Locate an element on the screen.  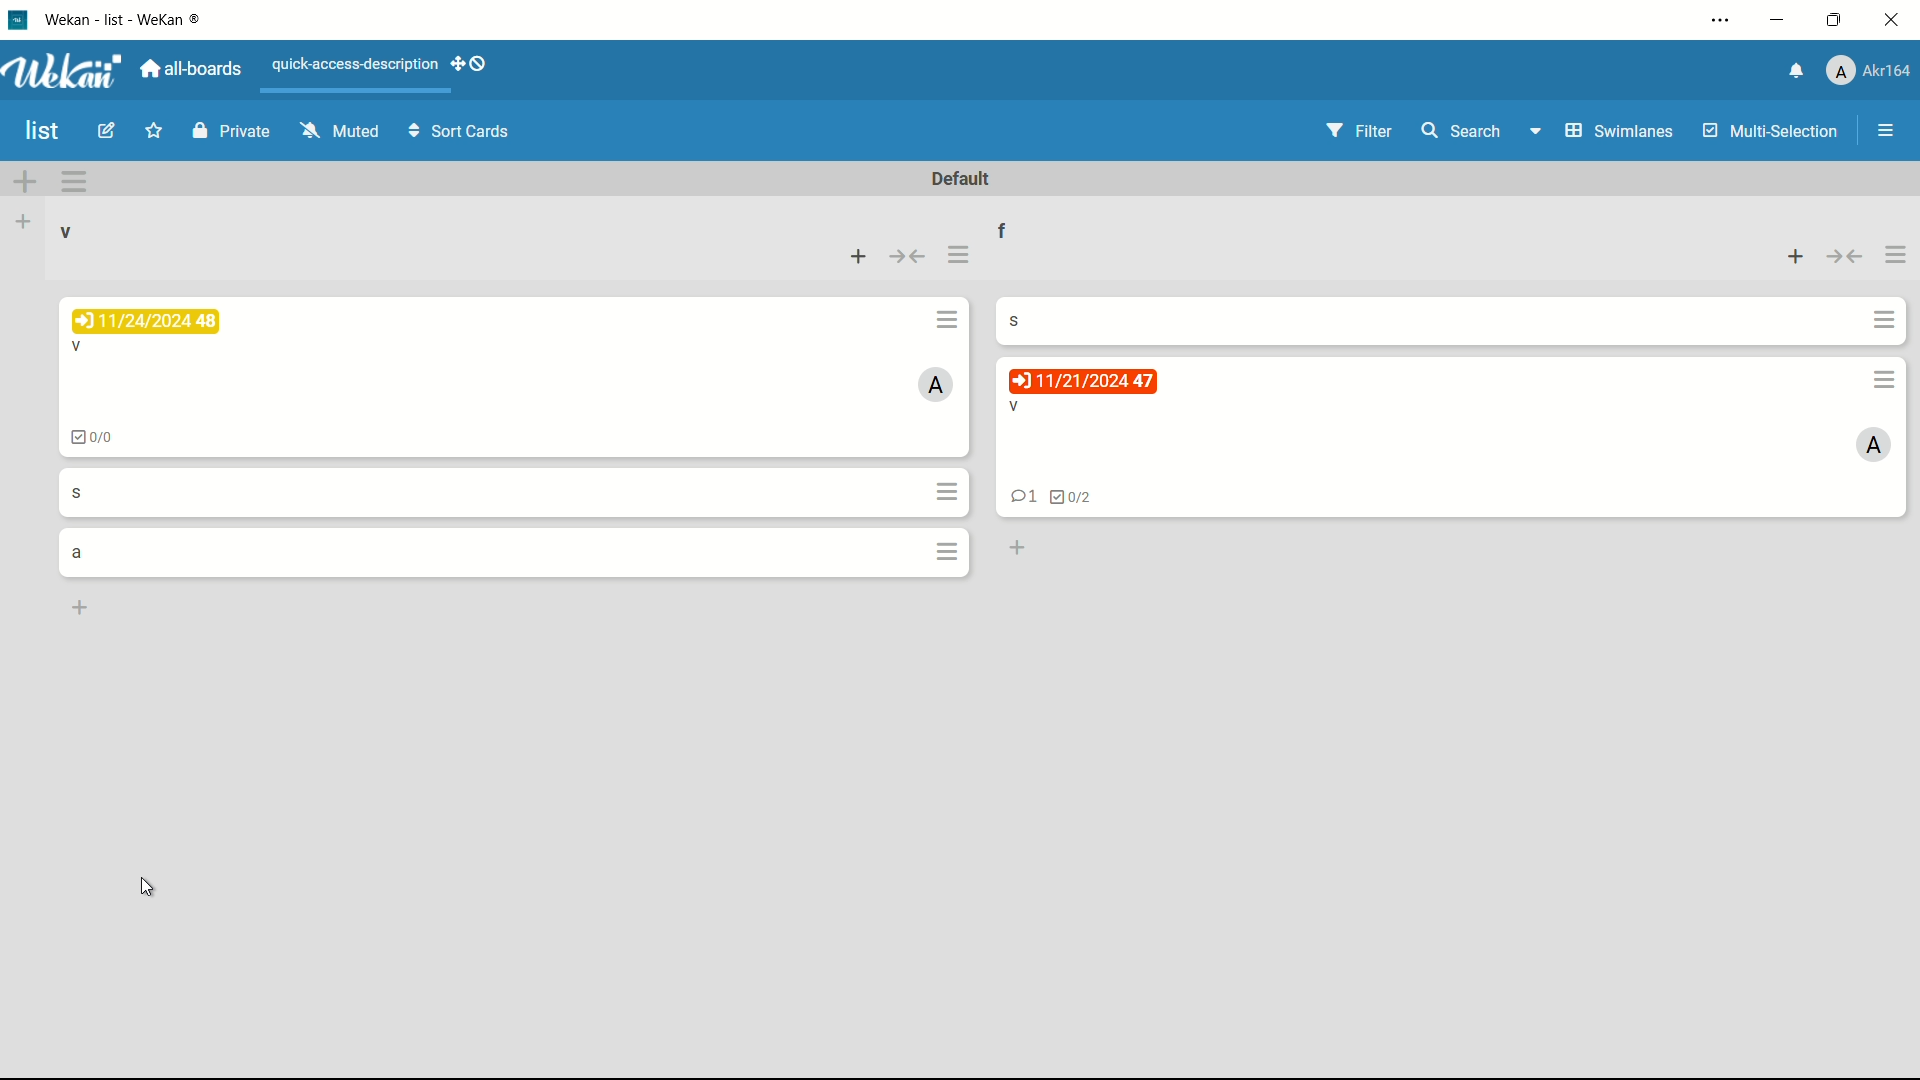
add swimlane is located at coordinates (26, 180).